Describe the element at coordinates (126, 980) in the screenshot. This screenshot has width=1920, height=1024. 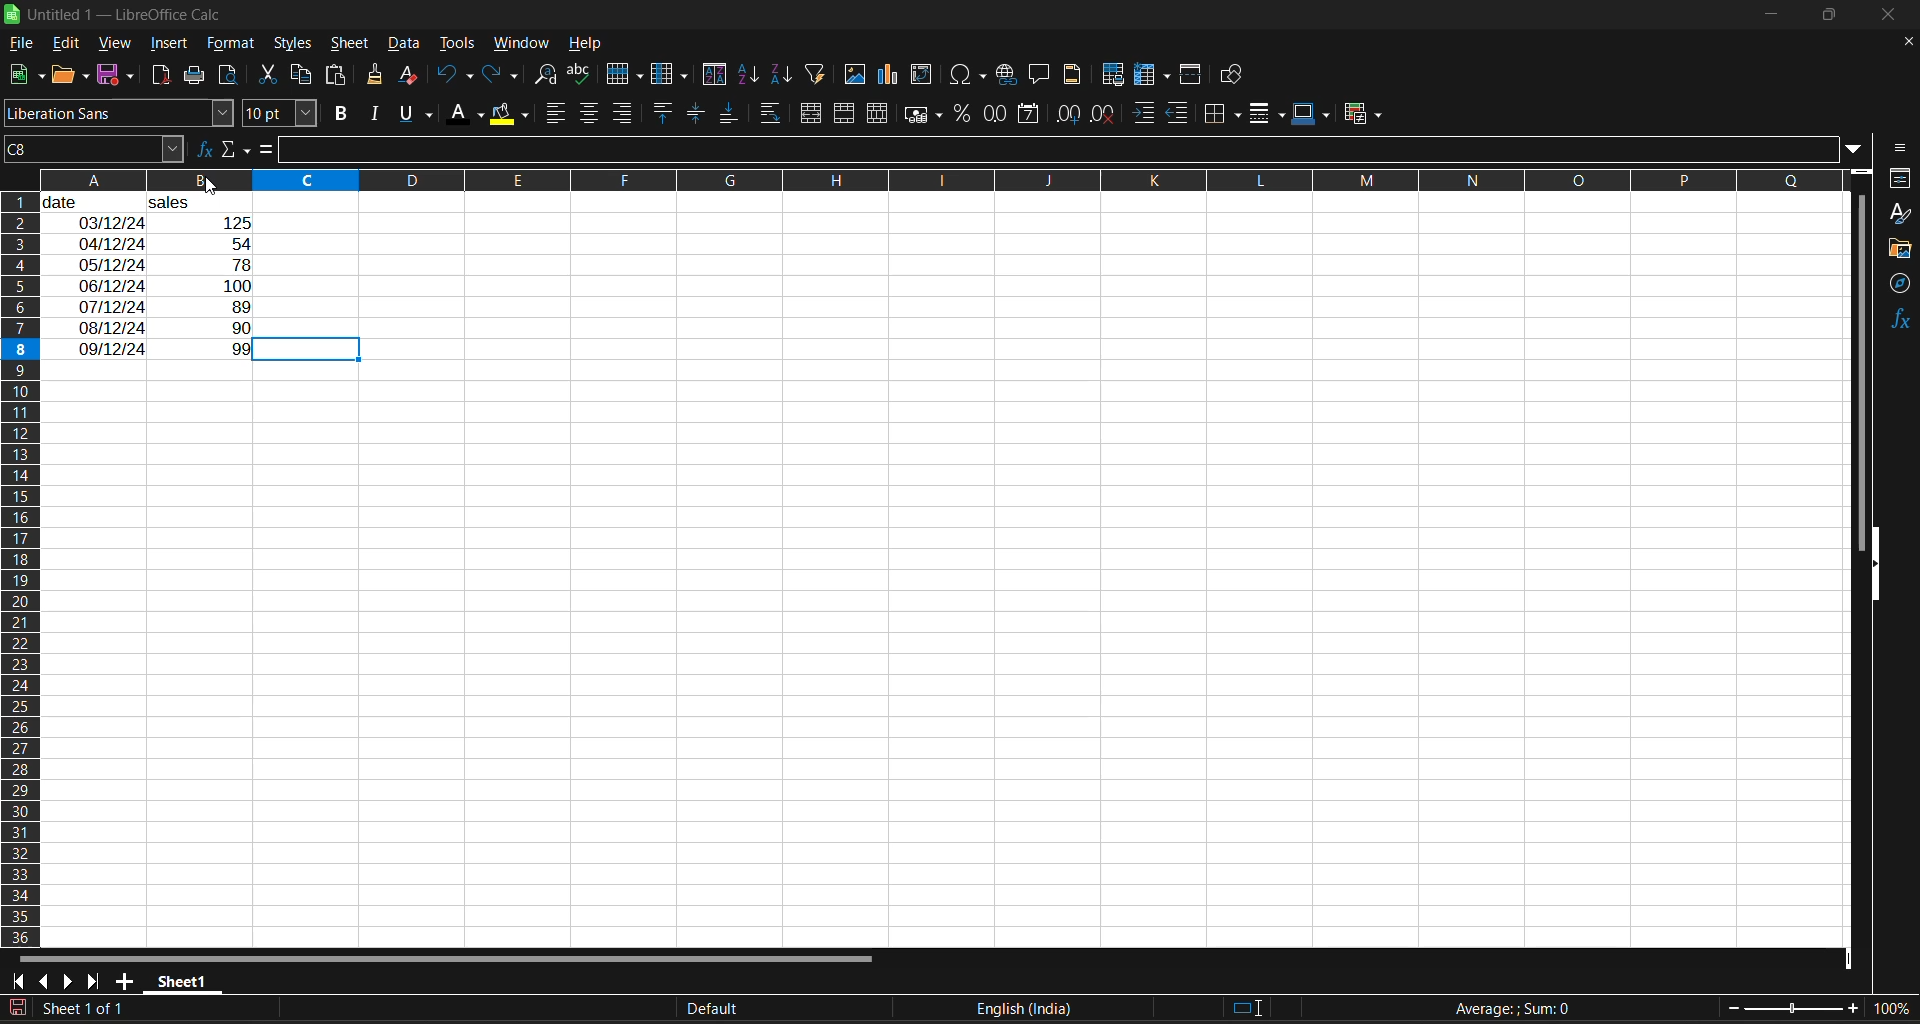
I see `add new sheet` at that location.